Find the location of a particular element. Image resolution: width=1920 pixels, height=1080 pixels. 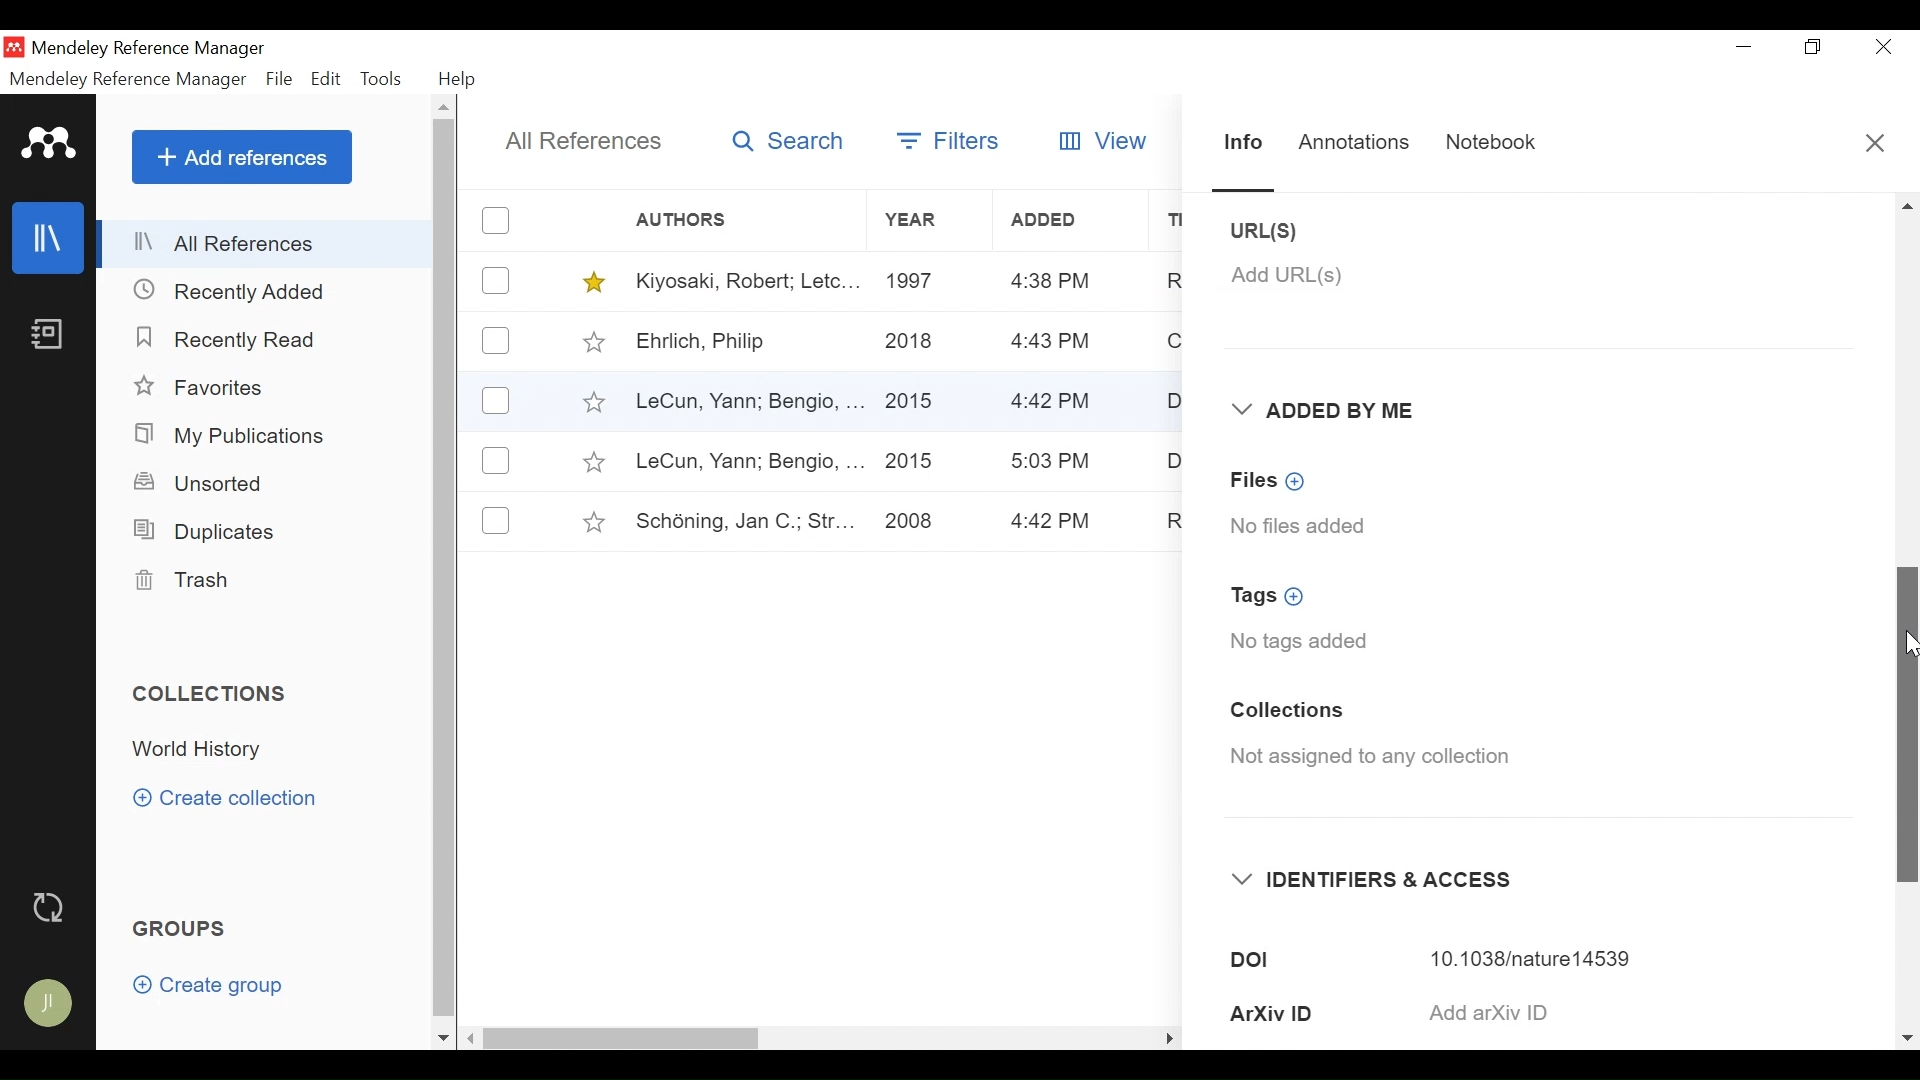

Schoning, Jan C.; Str.. is located at coordinates (738, 518).